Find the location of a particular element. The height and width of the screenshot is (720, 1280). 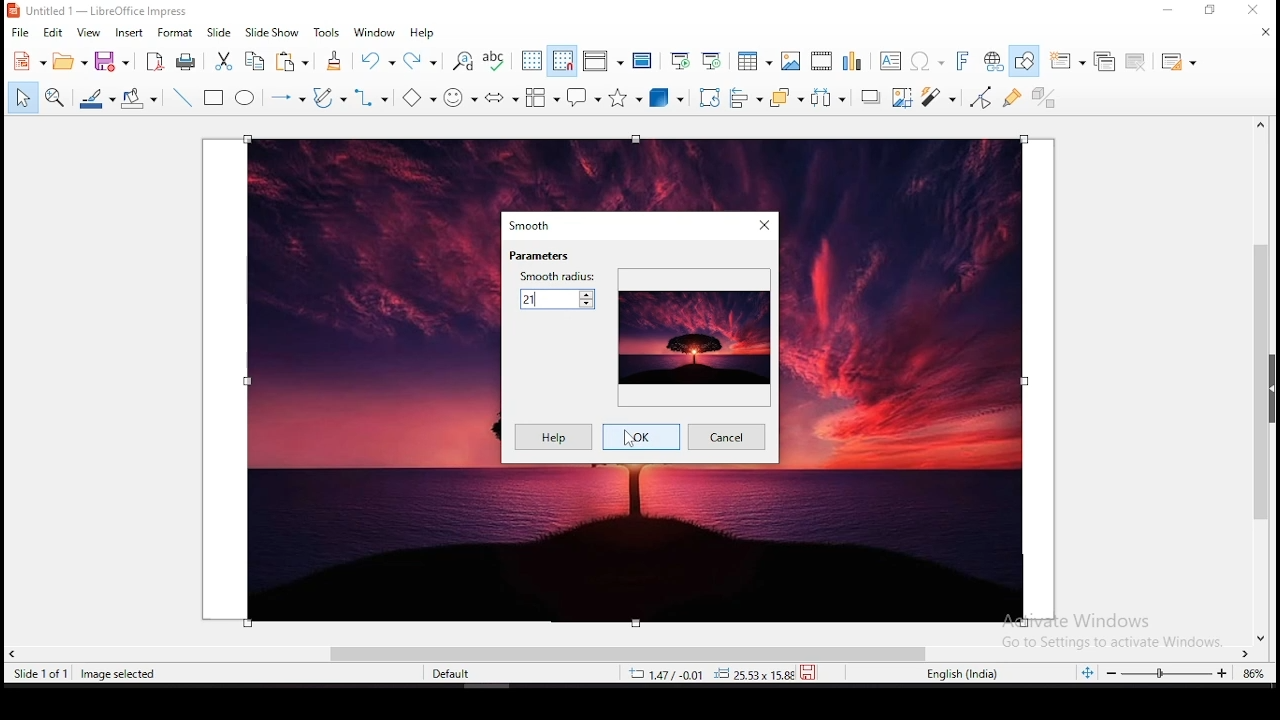

icon and filename - LibreOffice is located at coordinates (100, 11).